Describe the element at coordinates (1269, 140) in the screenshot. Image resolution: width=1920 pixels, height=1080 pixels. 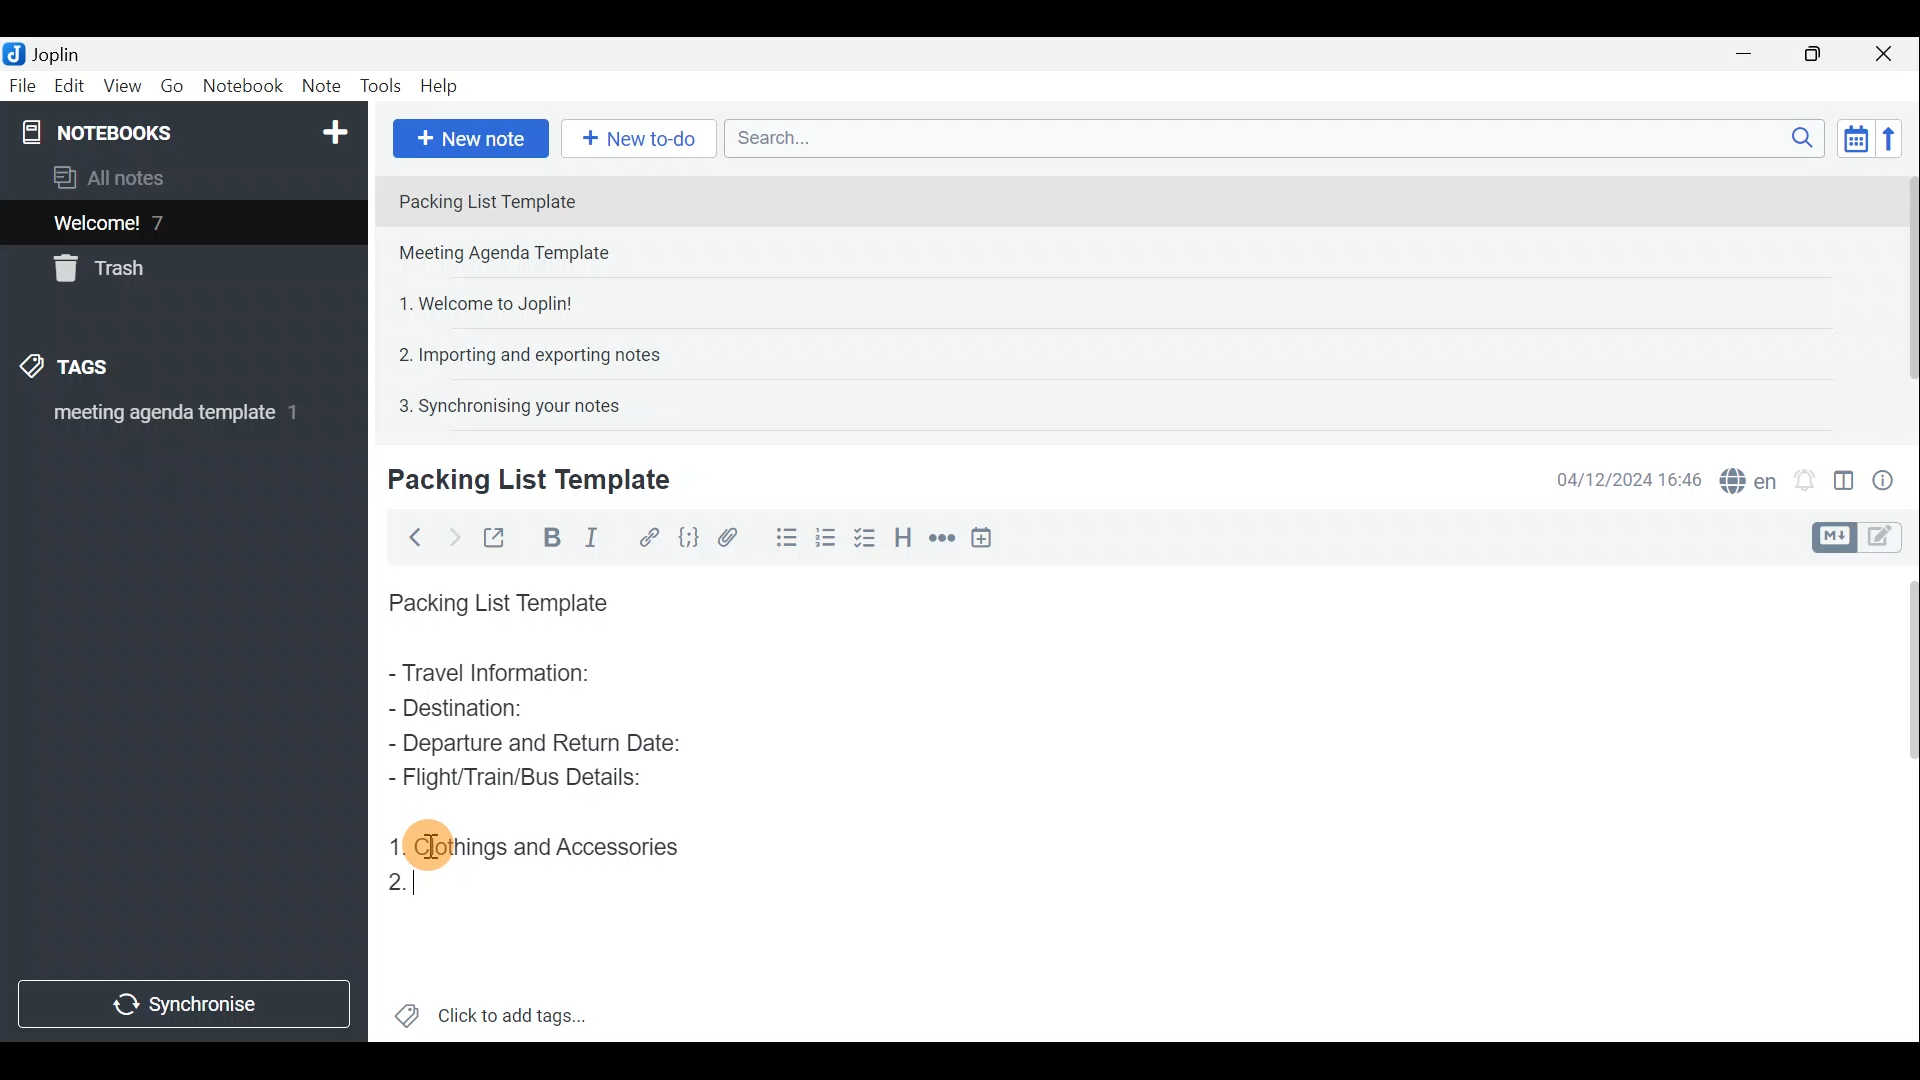
I see `Search bar` at that location.